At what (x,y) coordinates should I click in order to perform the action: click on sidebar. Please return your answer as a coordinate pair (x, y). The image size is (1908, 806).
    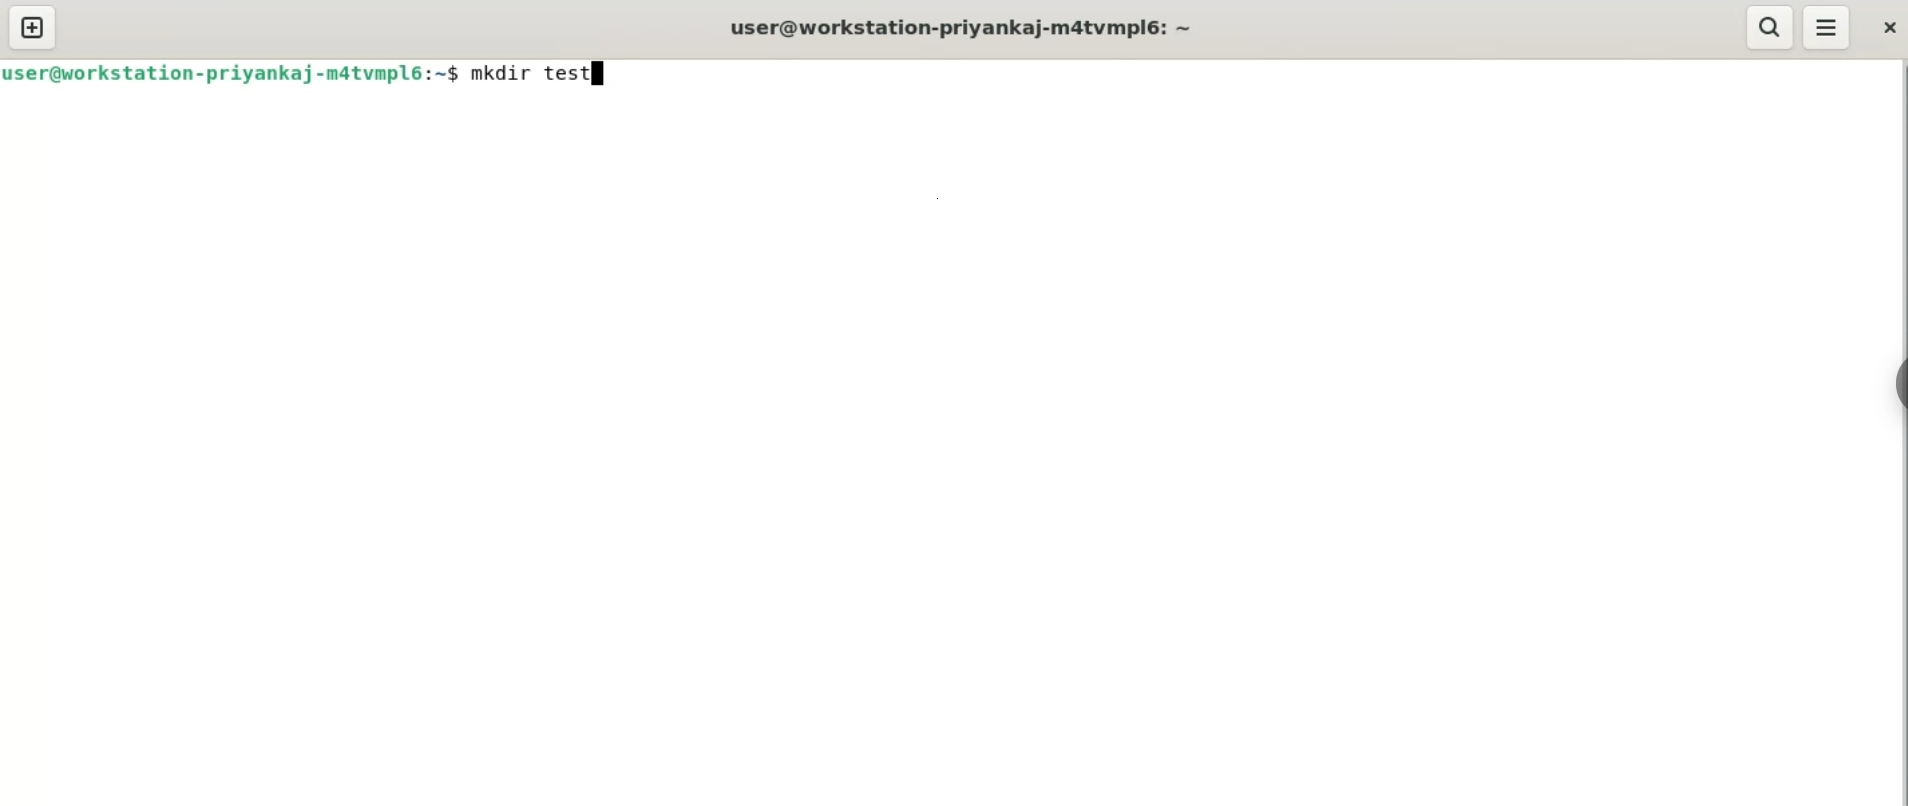
    Looking at the image, I should click on (1898, 386).